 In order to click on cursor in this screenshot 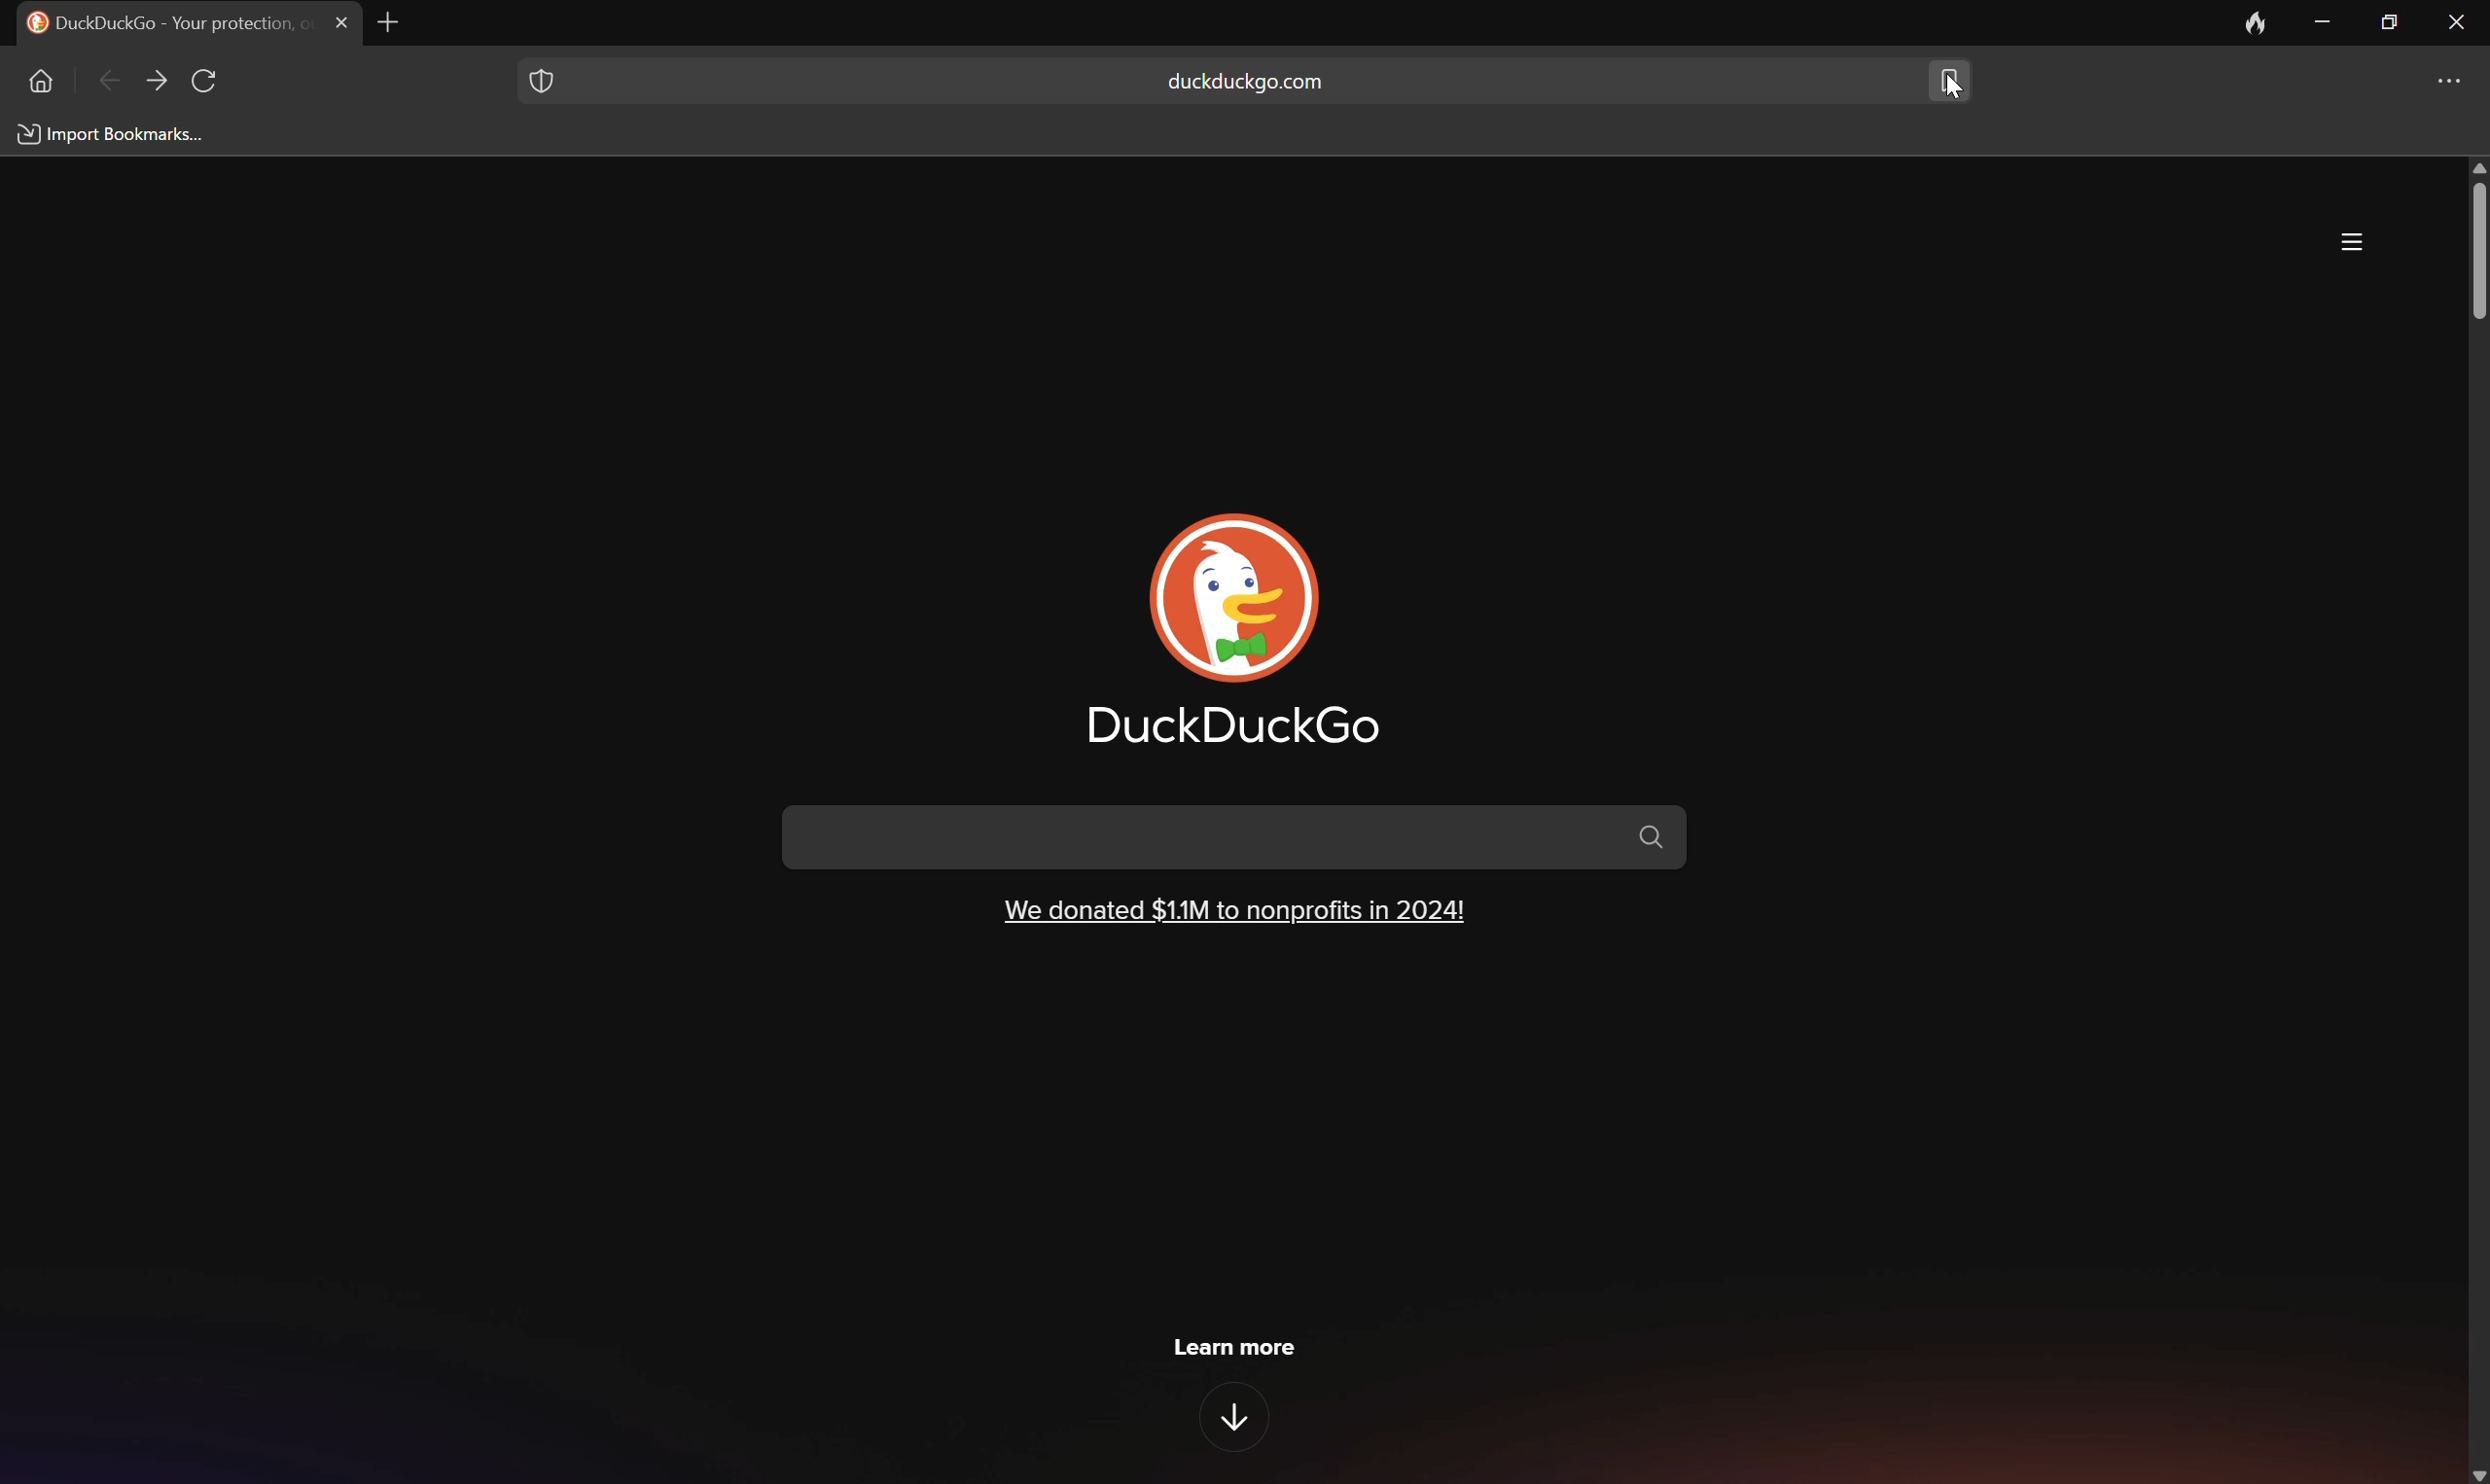, I will do `click(1947, 92)`.